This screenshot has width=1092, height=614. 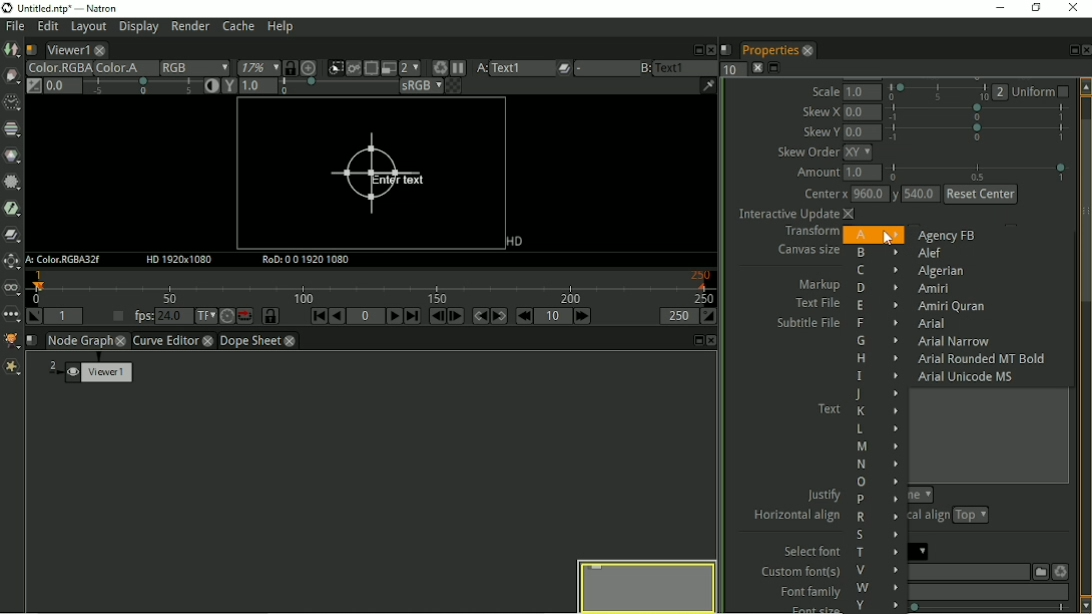 What do you see at coordinates (894, 196) in the screenshot?
I see `y` at bounding box center [894, 196].